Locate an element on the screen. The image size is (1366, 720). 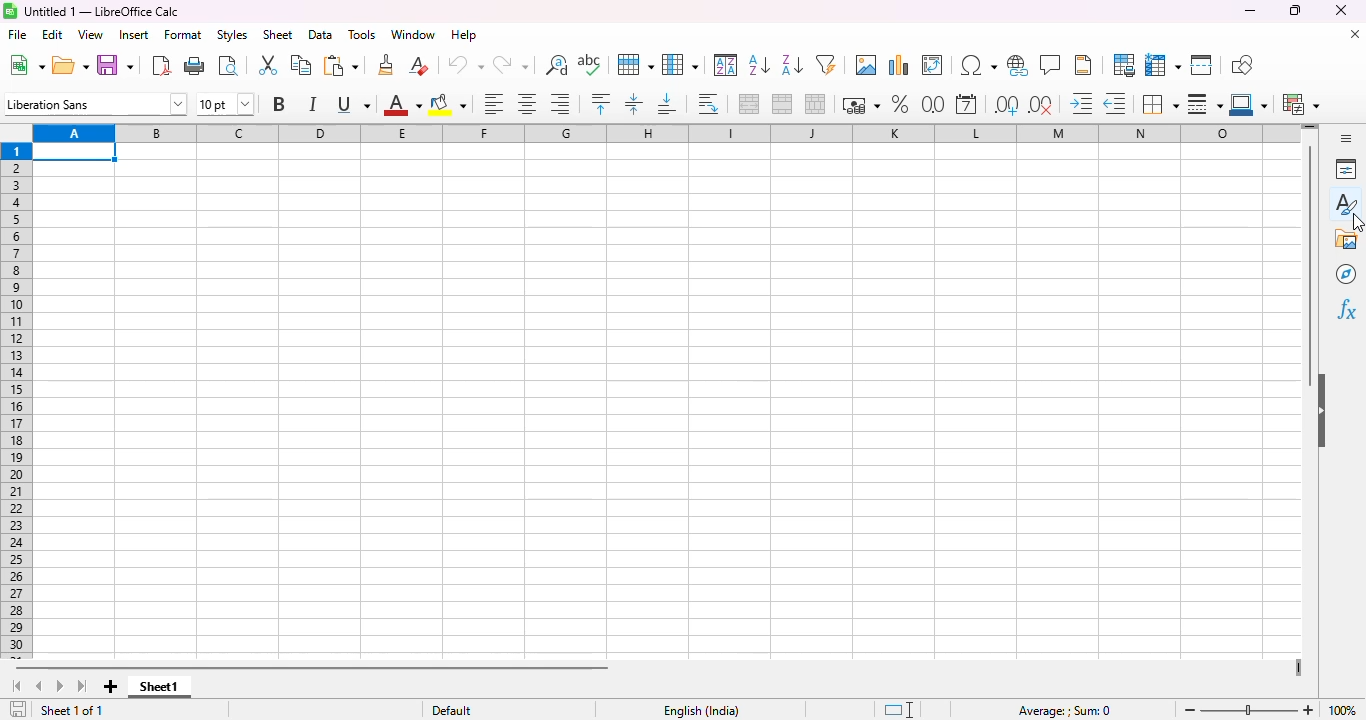
undo is located at coordinates (465, 65).